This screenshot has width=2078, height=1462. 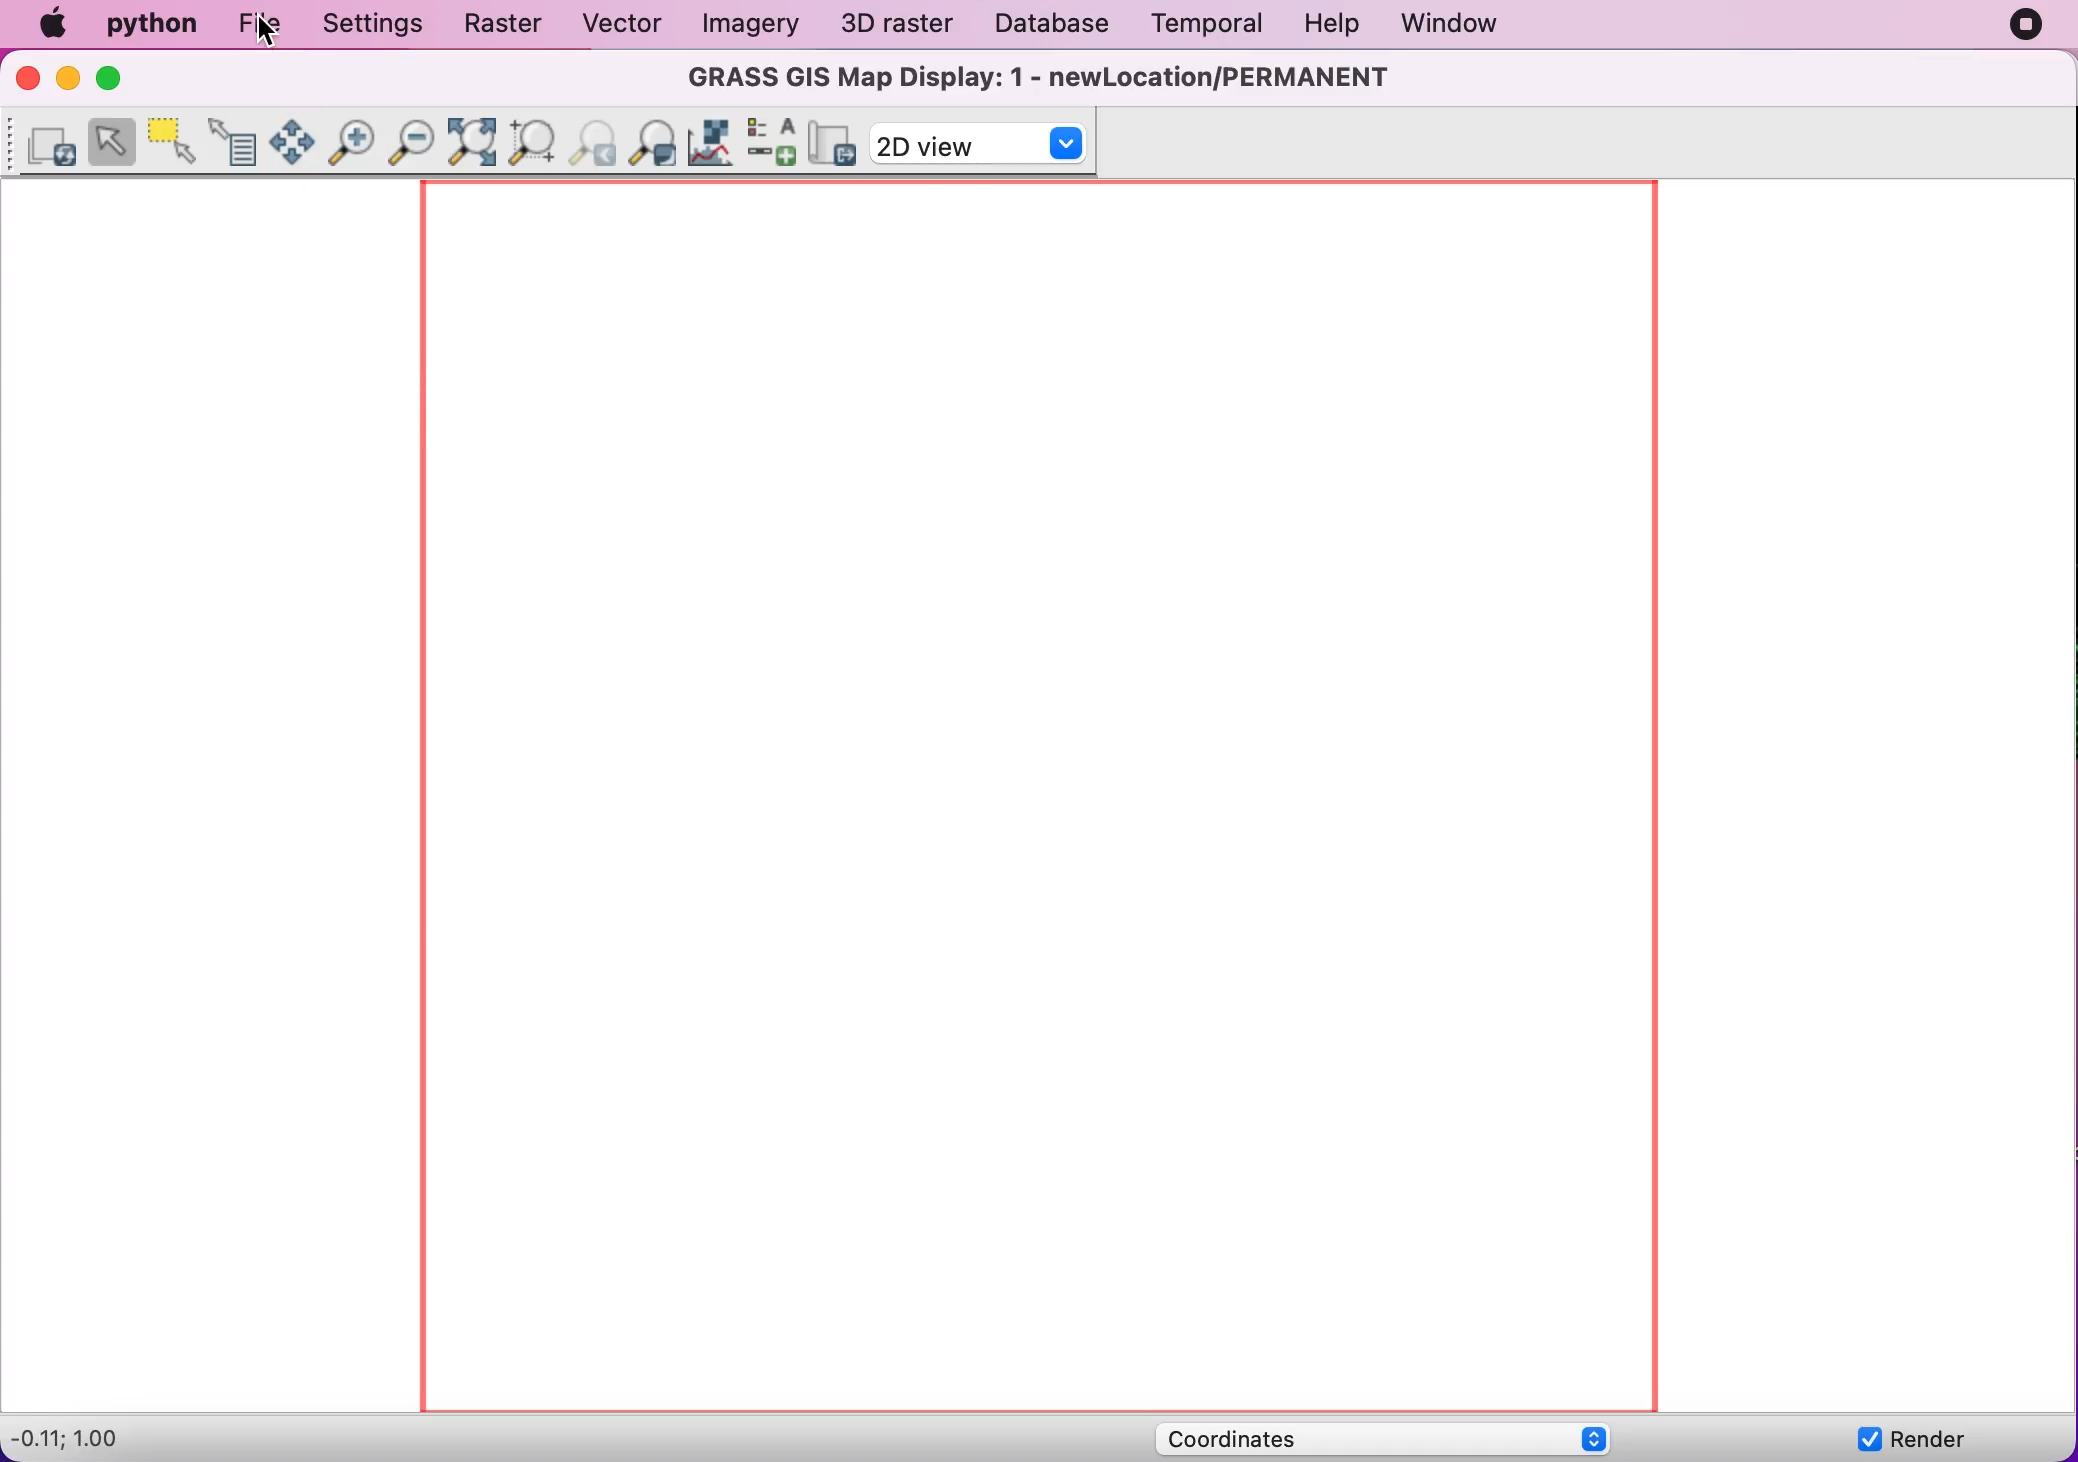 What do you see at coordinates (1030, 796) in the screenshot?
I see `canvas` at bounding box center [1030, 796].